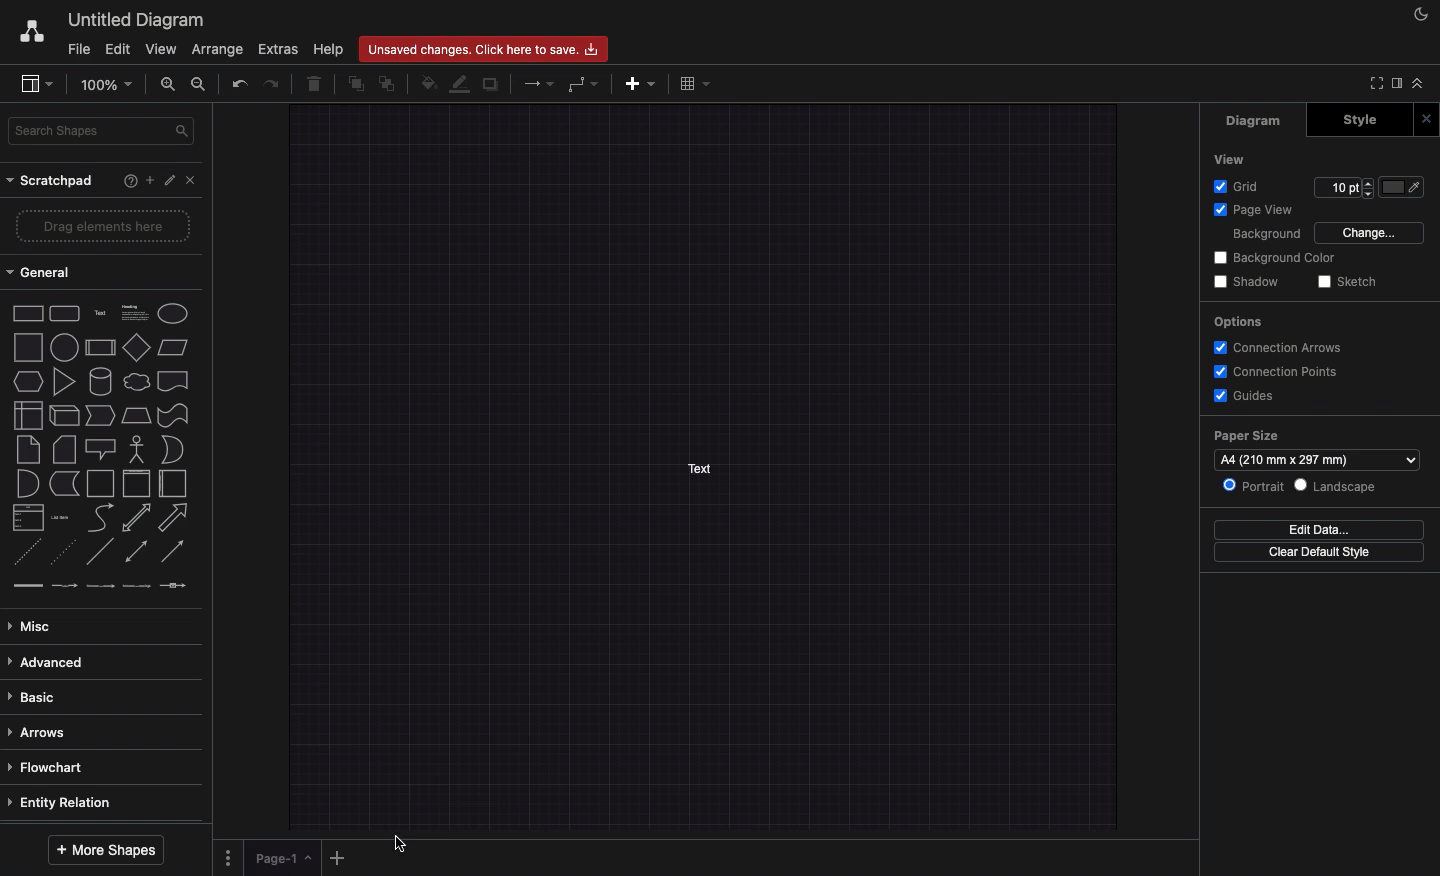 Image resolution: width=1440 pixels, height=876 pixels. I want to click on Guides, so click(1250, 396).